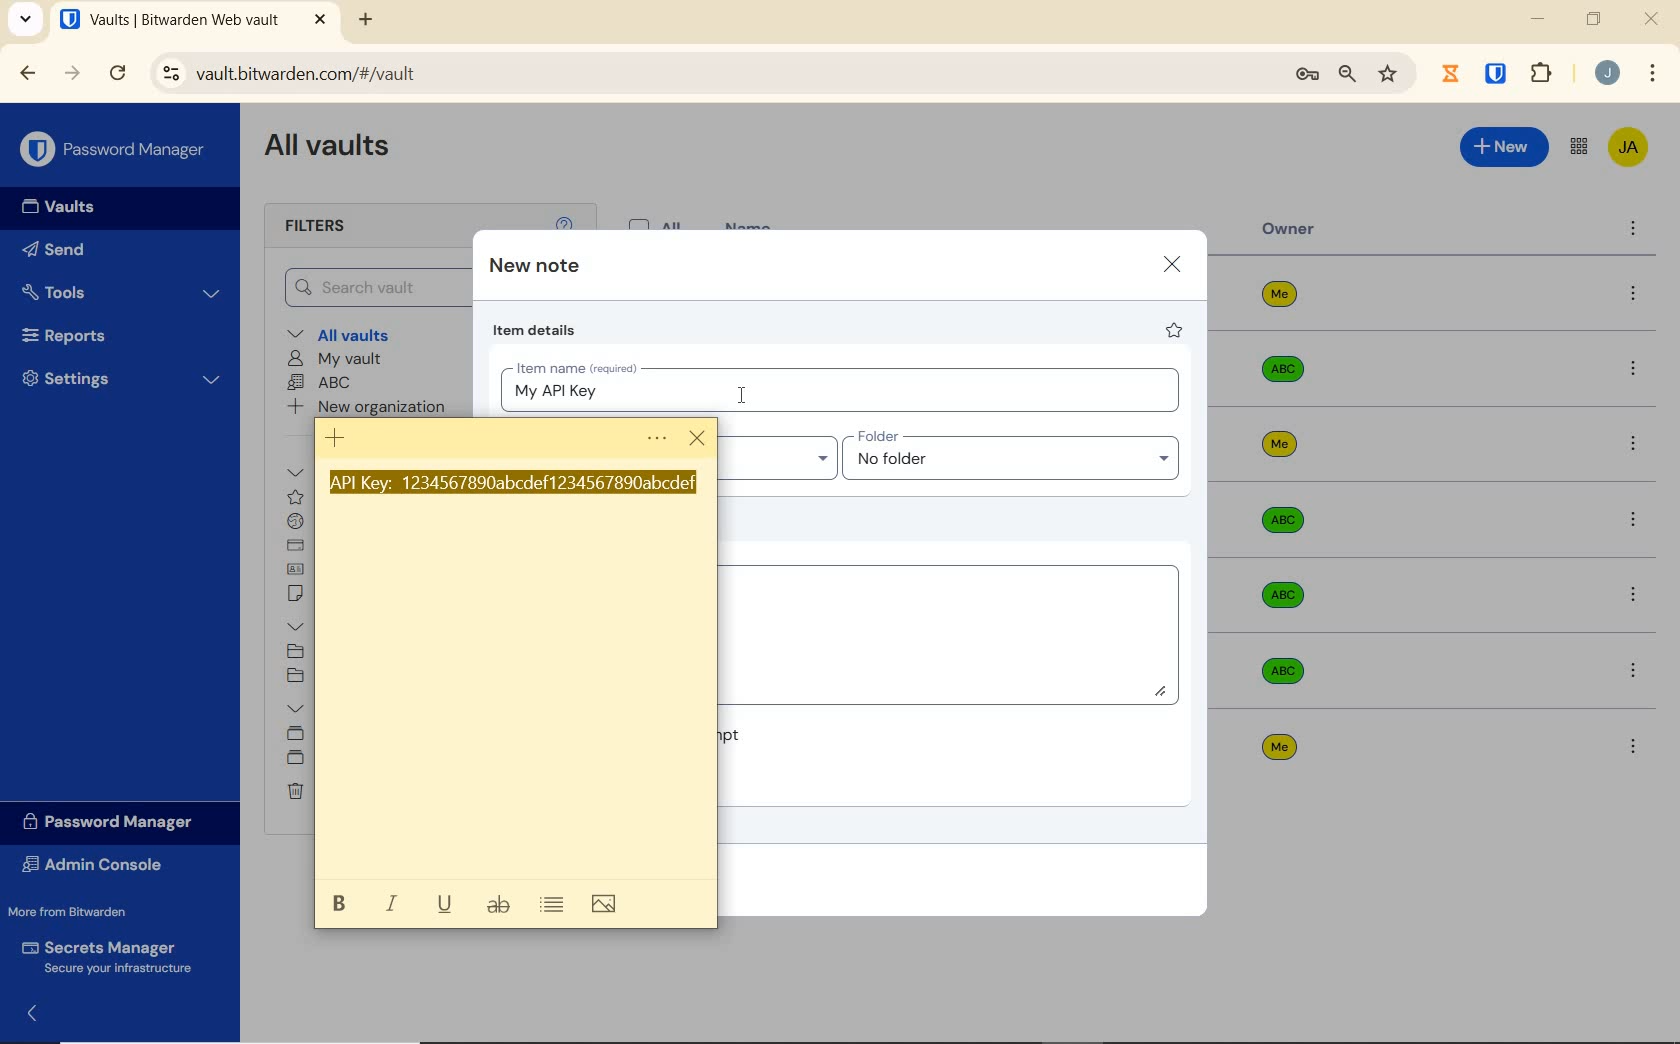 This screenshot has width=1680, height=1044. Describe the element at coordinates (1633, 746) in the screenshot. I see `more options` at that location.